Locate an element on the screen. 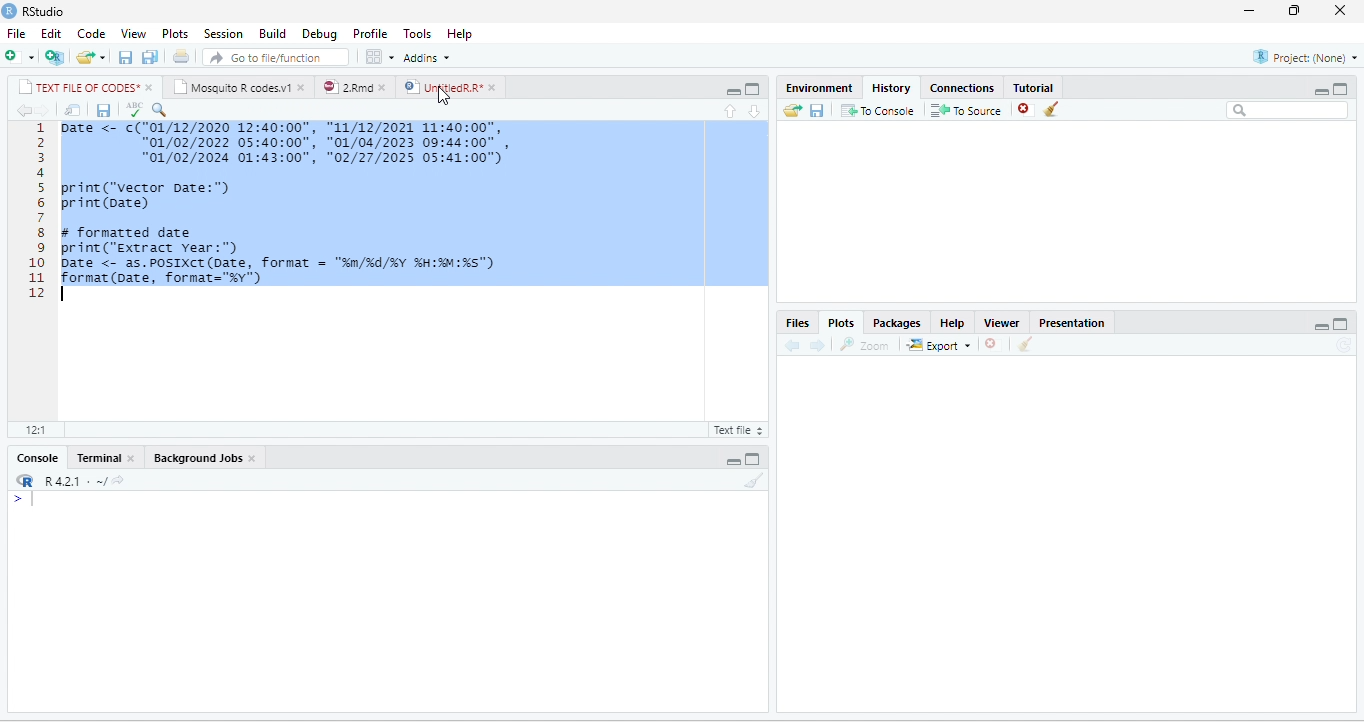 This screenshot has height=722, width=1364. resize is located at coordinates (1294, 11).